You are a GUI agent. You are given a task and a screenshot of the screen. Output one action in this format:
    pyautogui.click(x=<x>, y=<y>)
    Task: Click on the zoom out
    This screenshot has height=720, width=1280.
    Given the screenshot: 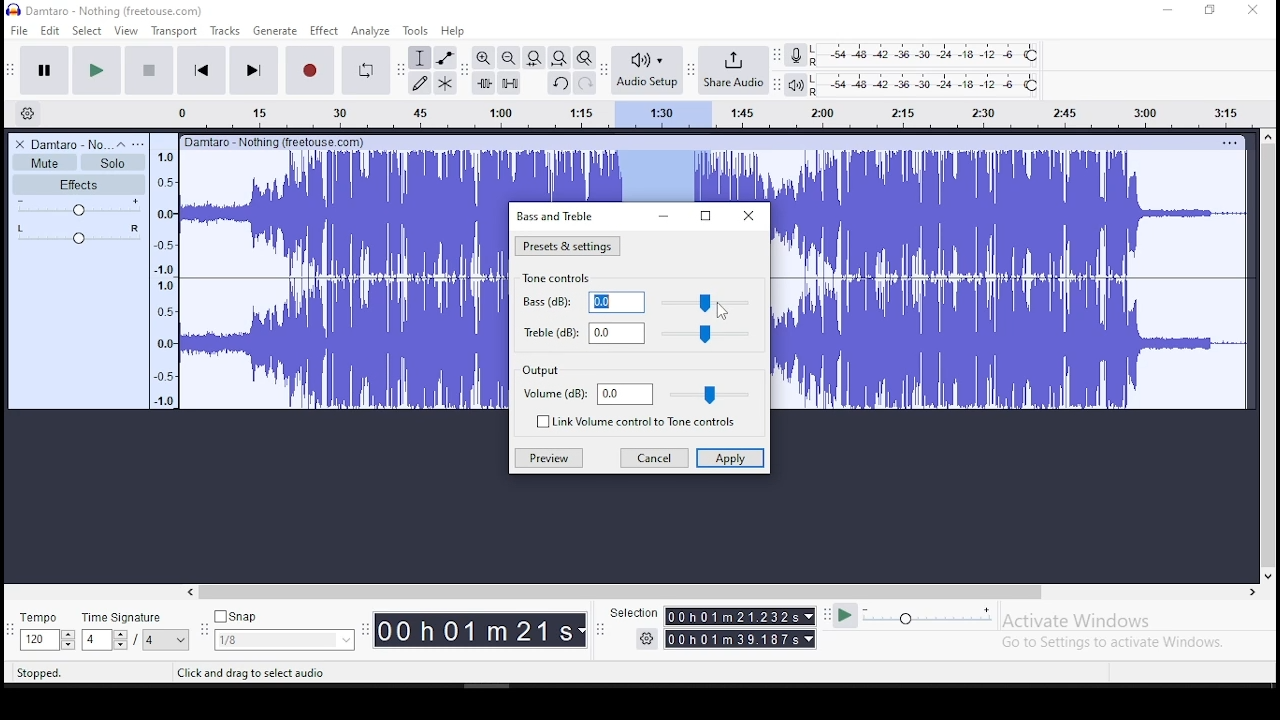 What is the action you would take?
    pyautogui.click(x=508, y=57)
    